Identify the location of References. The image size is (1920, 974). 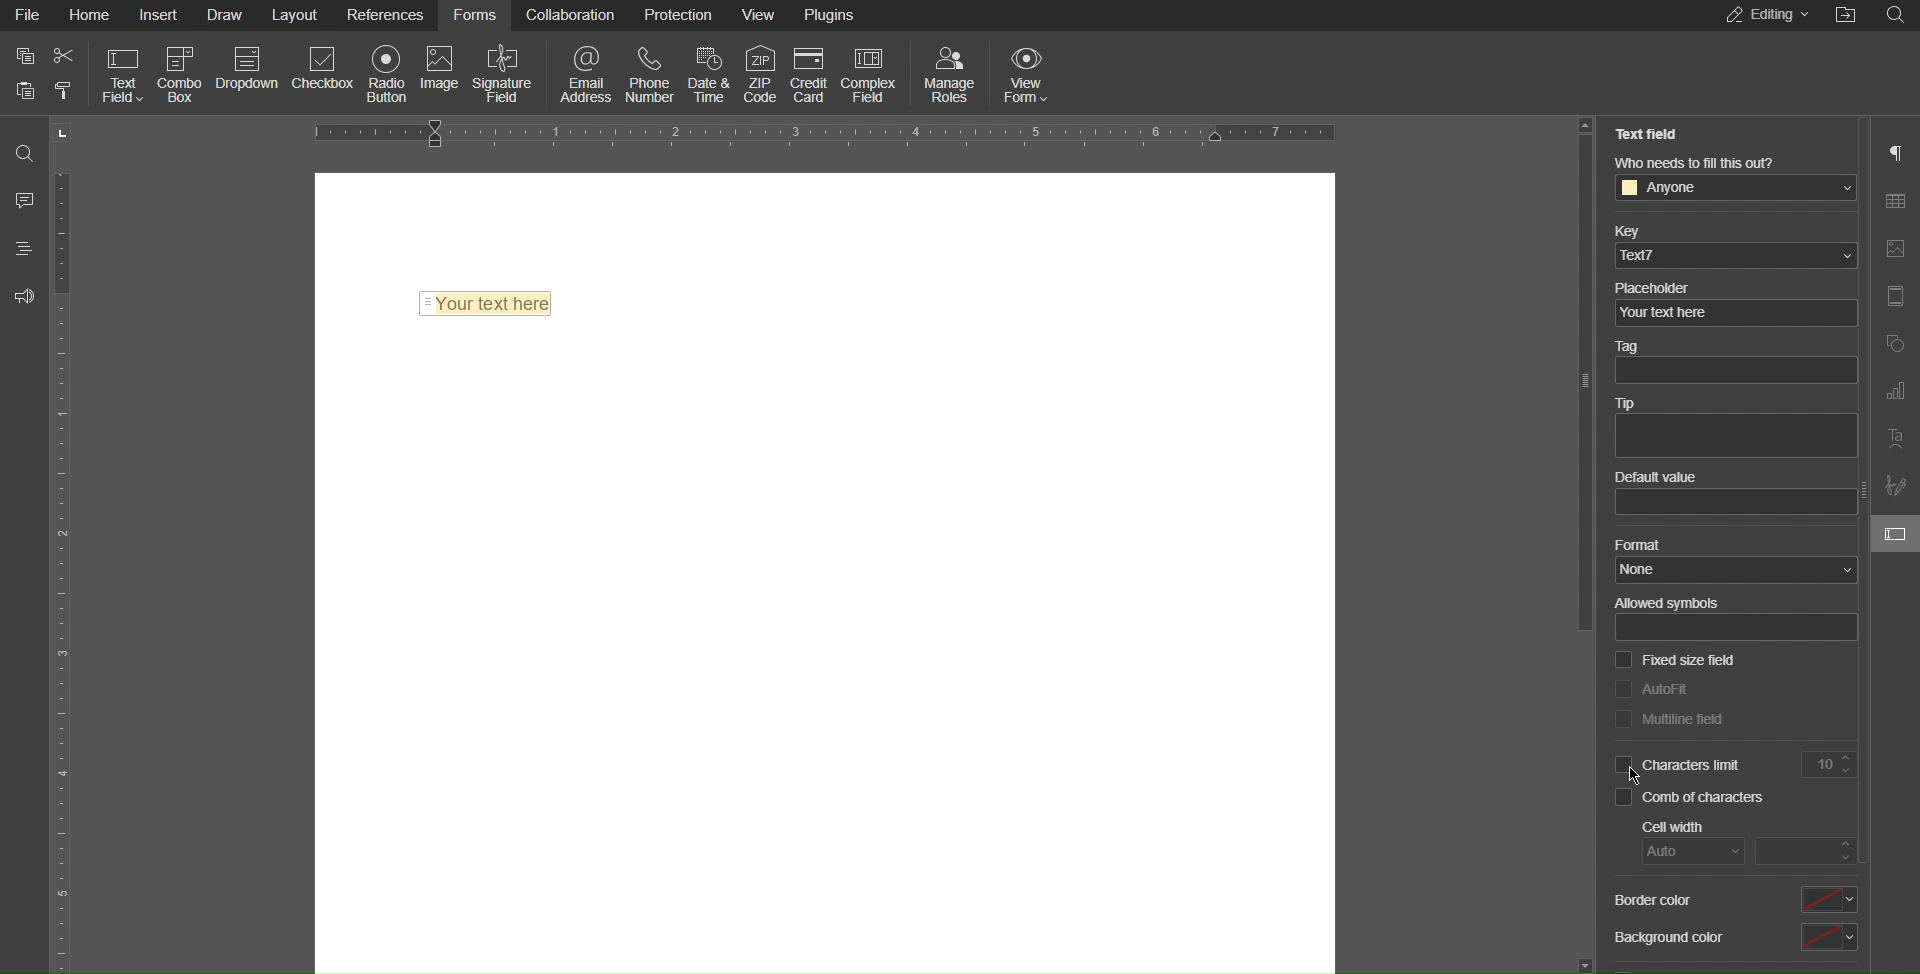
(388, 15).